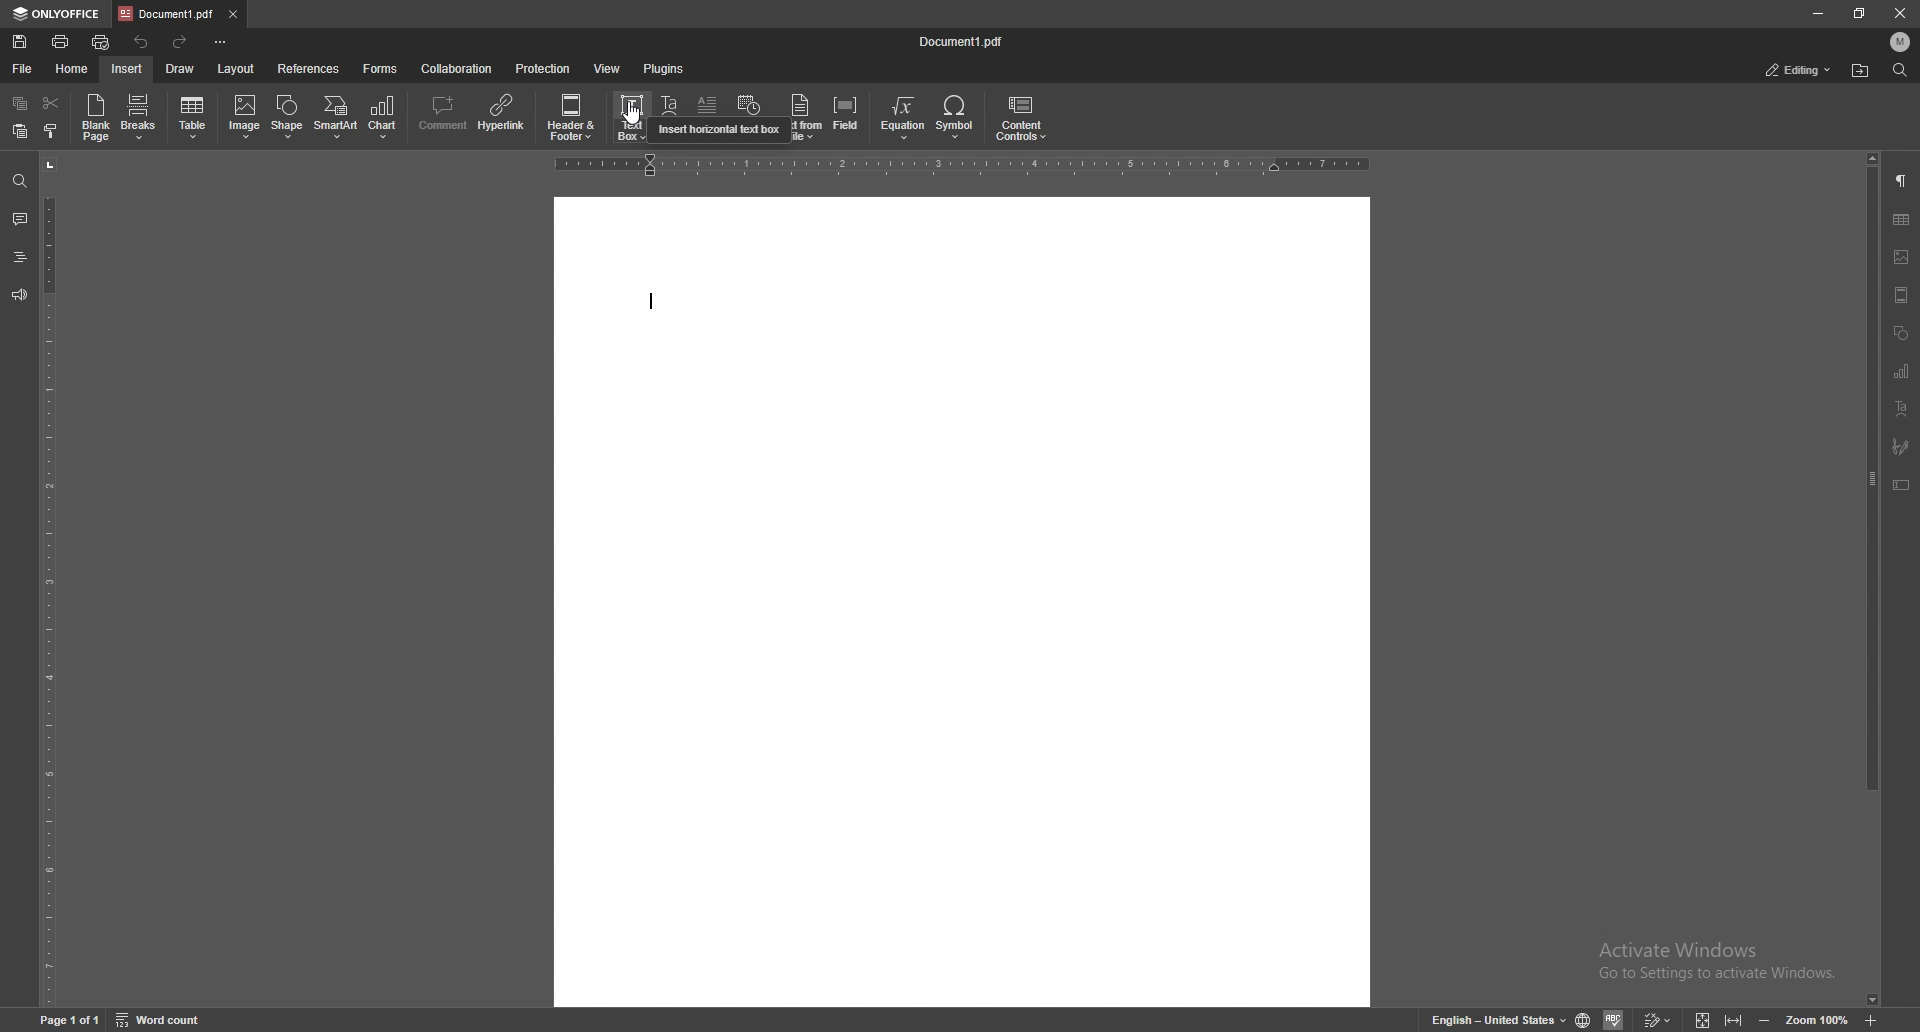 This screenshot has width=1920, height=1032. Describe the element at coordinates (543, 67) in the screenshot. I see `protection` at that location.